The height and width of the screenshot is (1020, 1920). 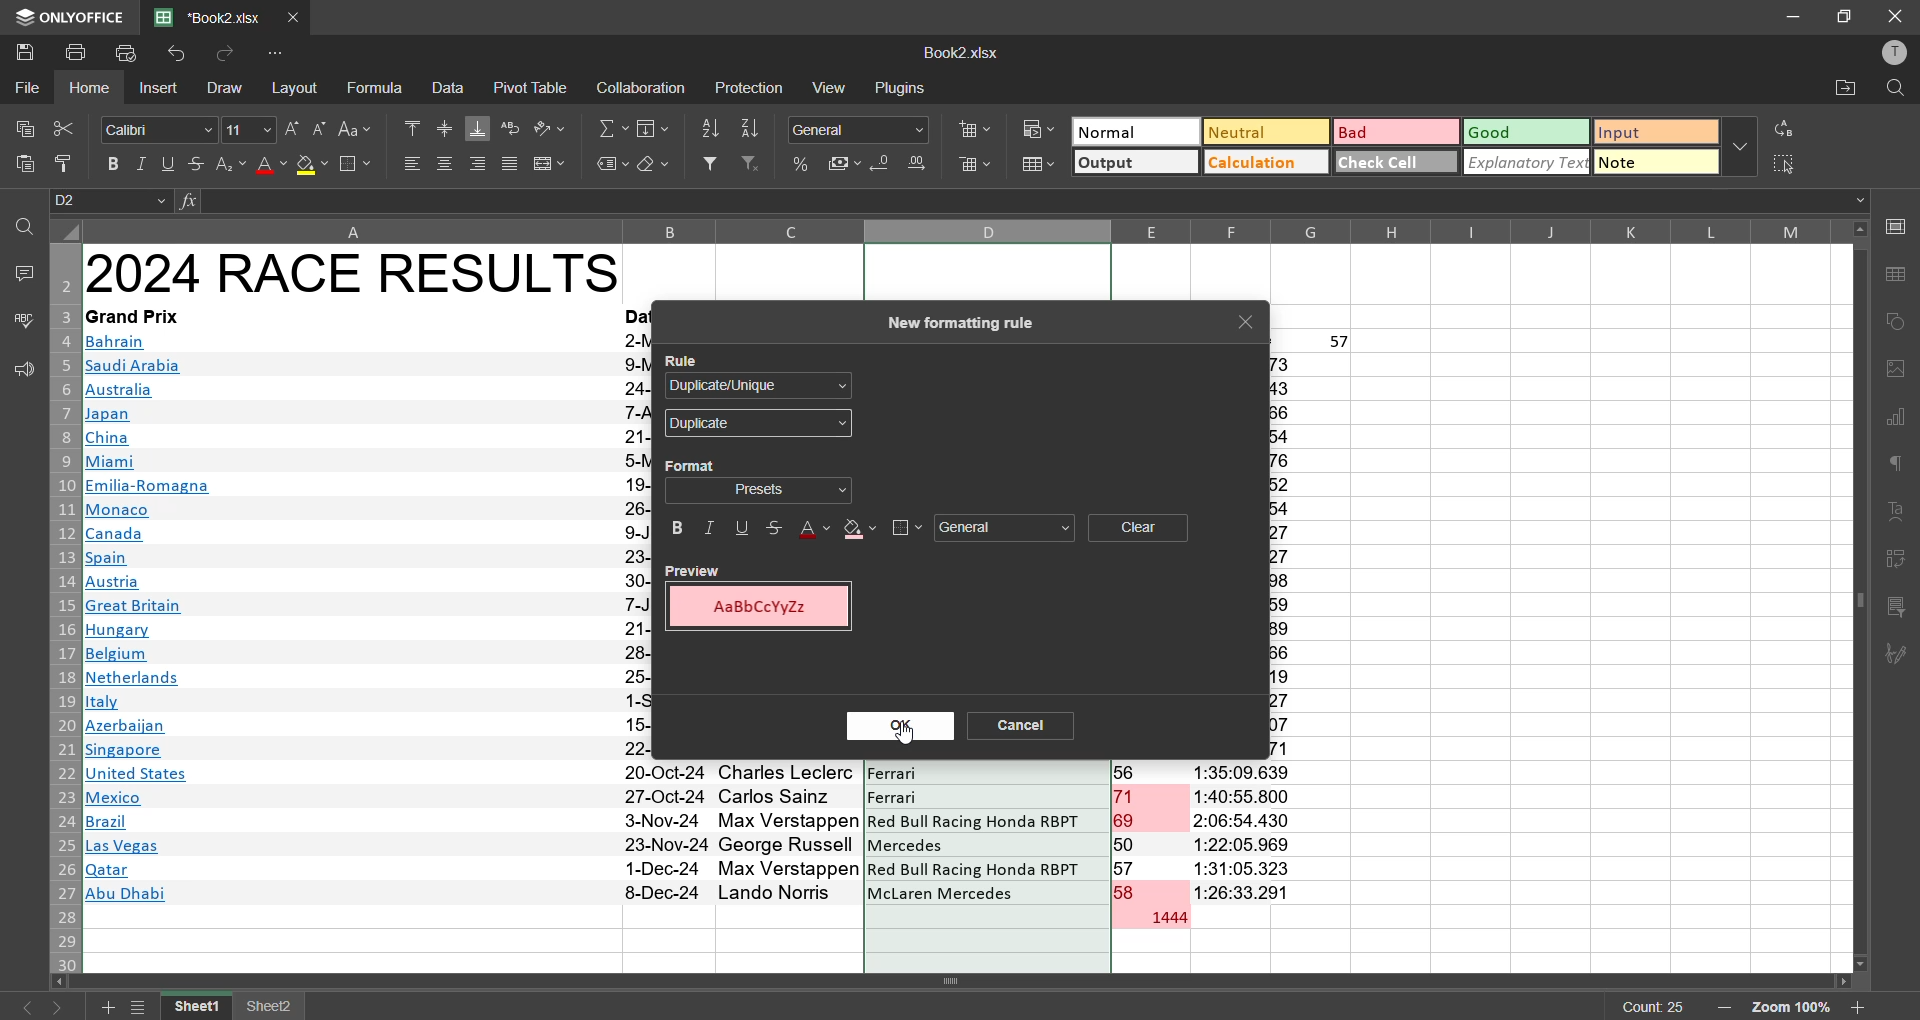 What do you see at coordinates (884, 166) in the screenshot?
I see `decrease decimal` at bounding box center [884, 166].